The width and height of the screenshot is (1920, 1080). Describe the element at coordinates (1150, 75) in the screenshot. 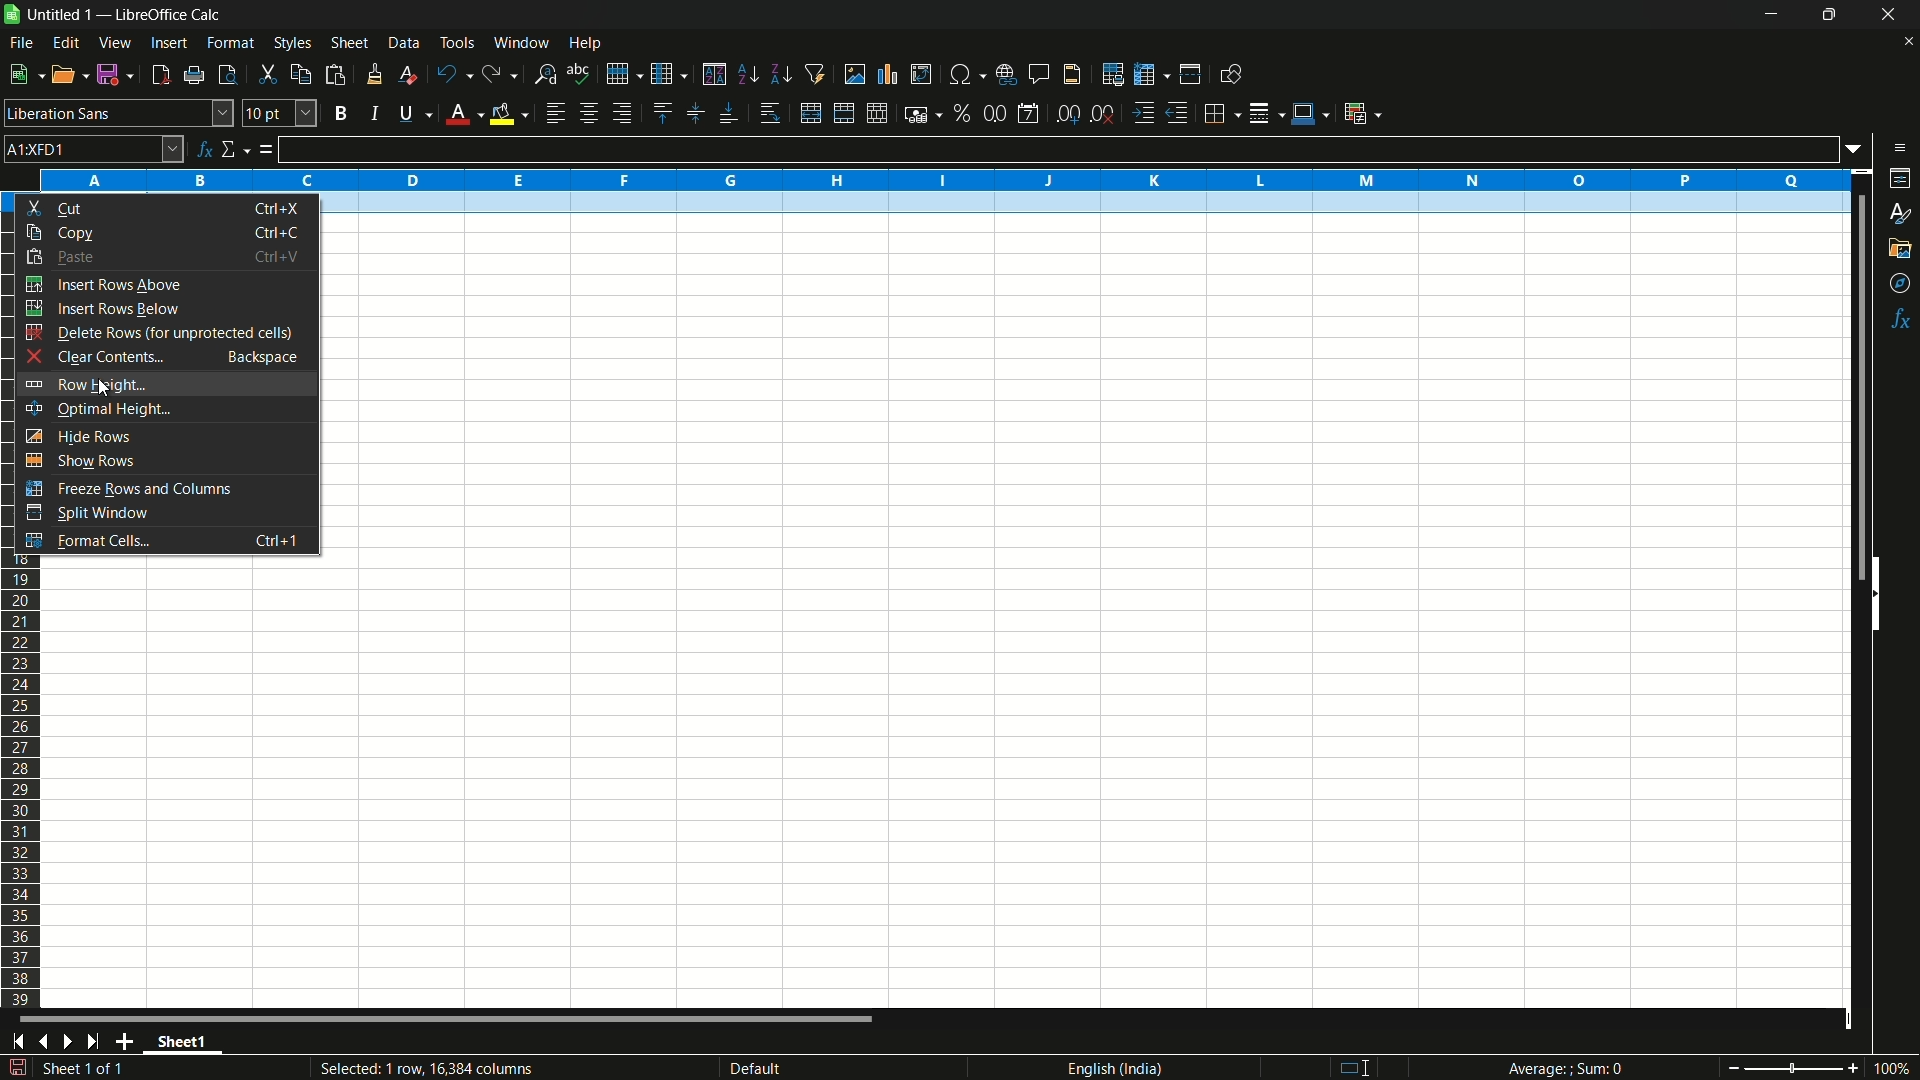

I see `freeze rows and columns` at that location.